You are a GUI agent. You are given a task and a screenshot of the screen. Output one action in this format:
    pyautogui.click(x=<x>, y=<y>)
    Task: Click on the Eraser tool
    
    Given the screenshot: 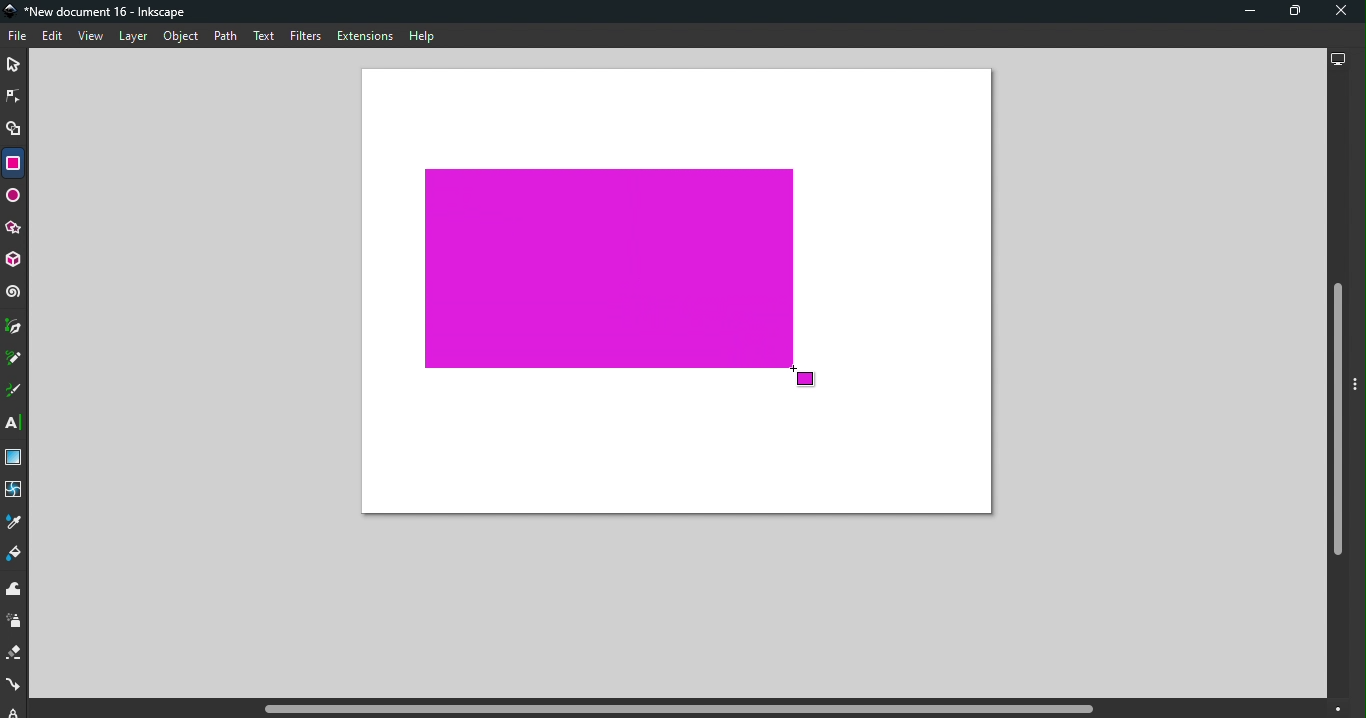 What is the action you would take?
    pyautogui.click(x=16, y=653)
    